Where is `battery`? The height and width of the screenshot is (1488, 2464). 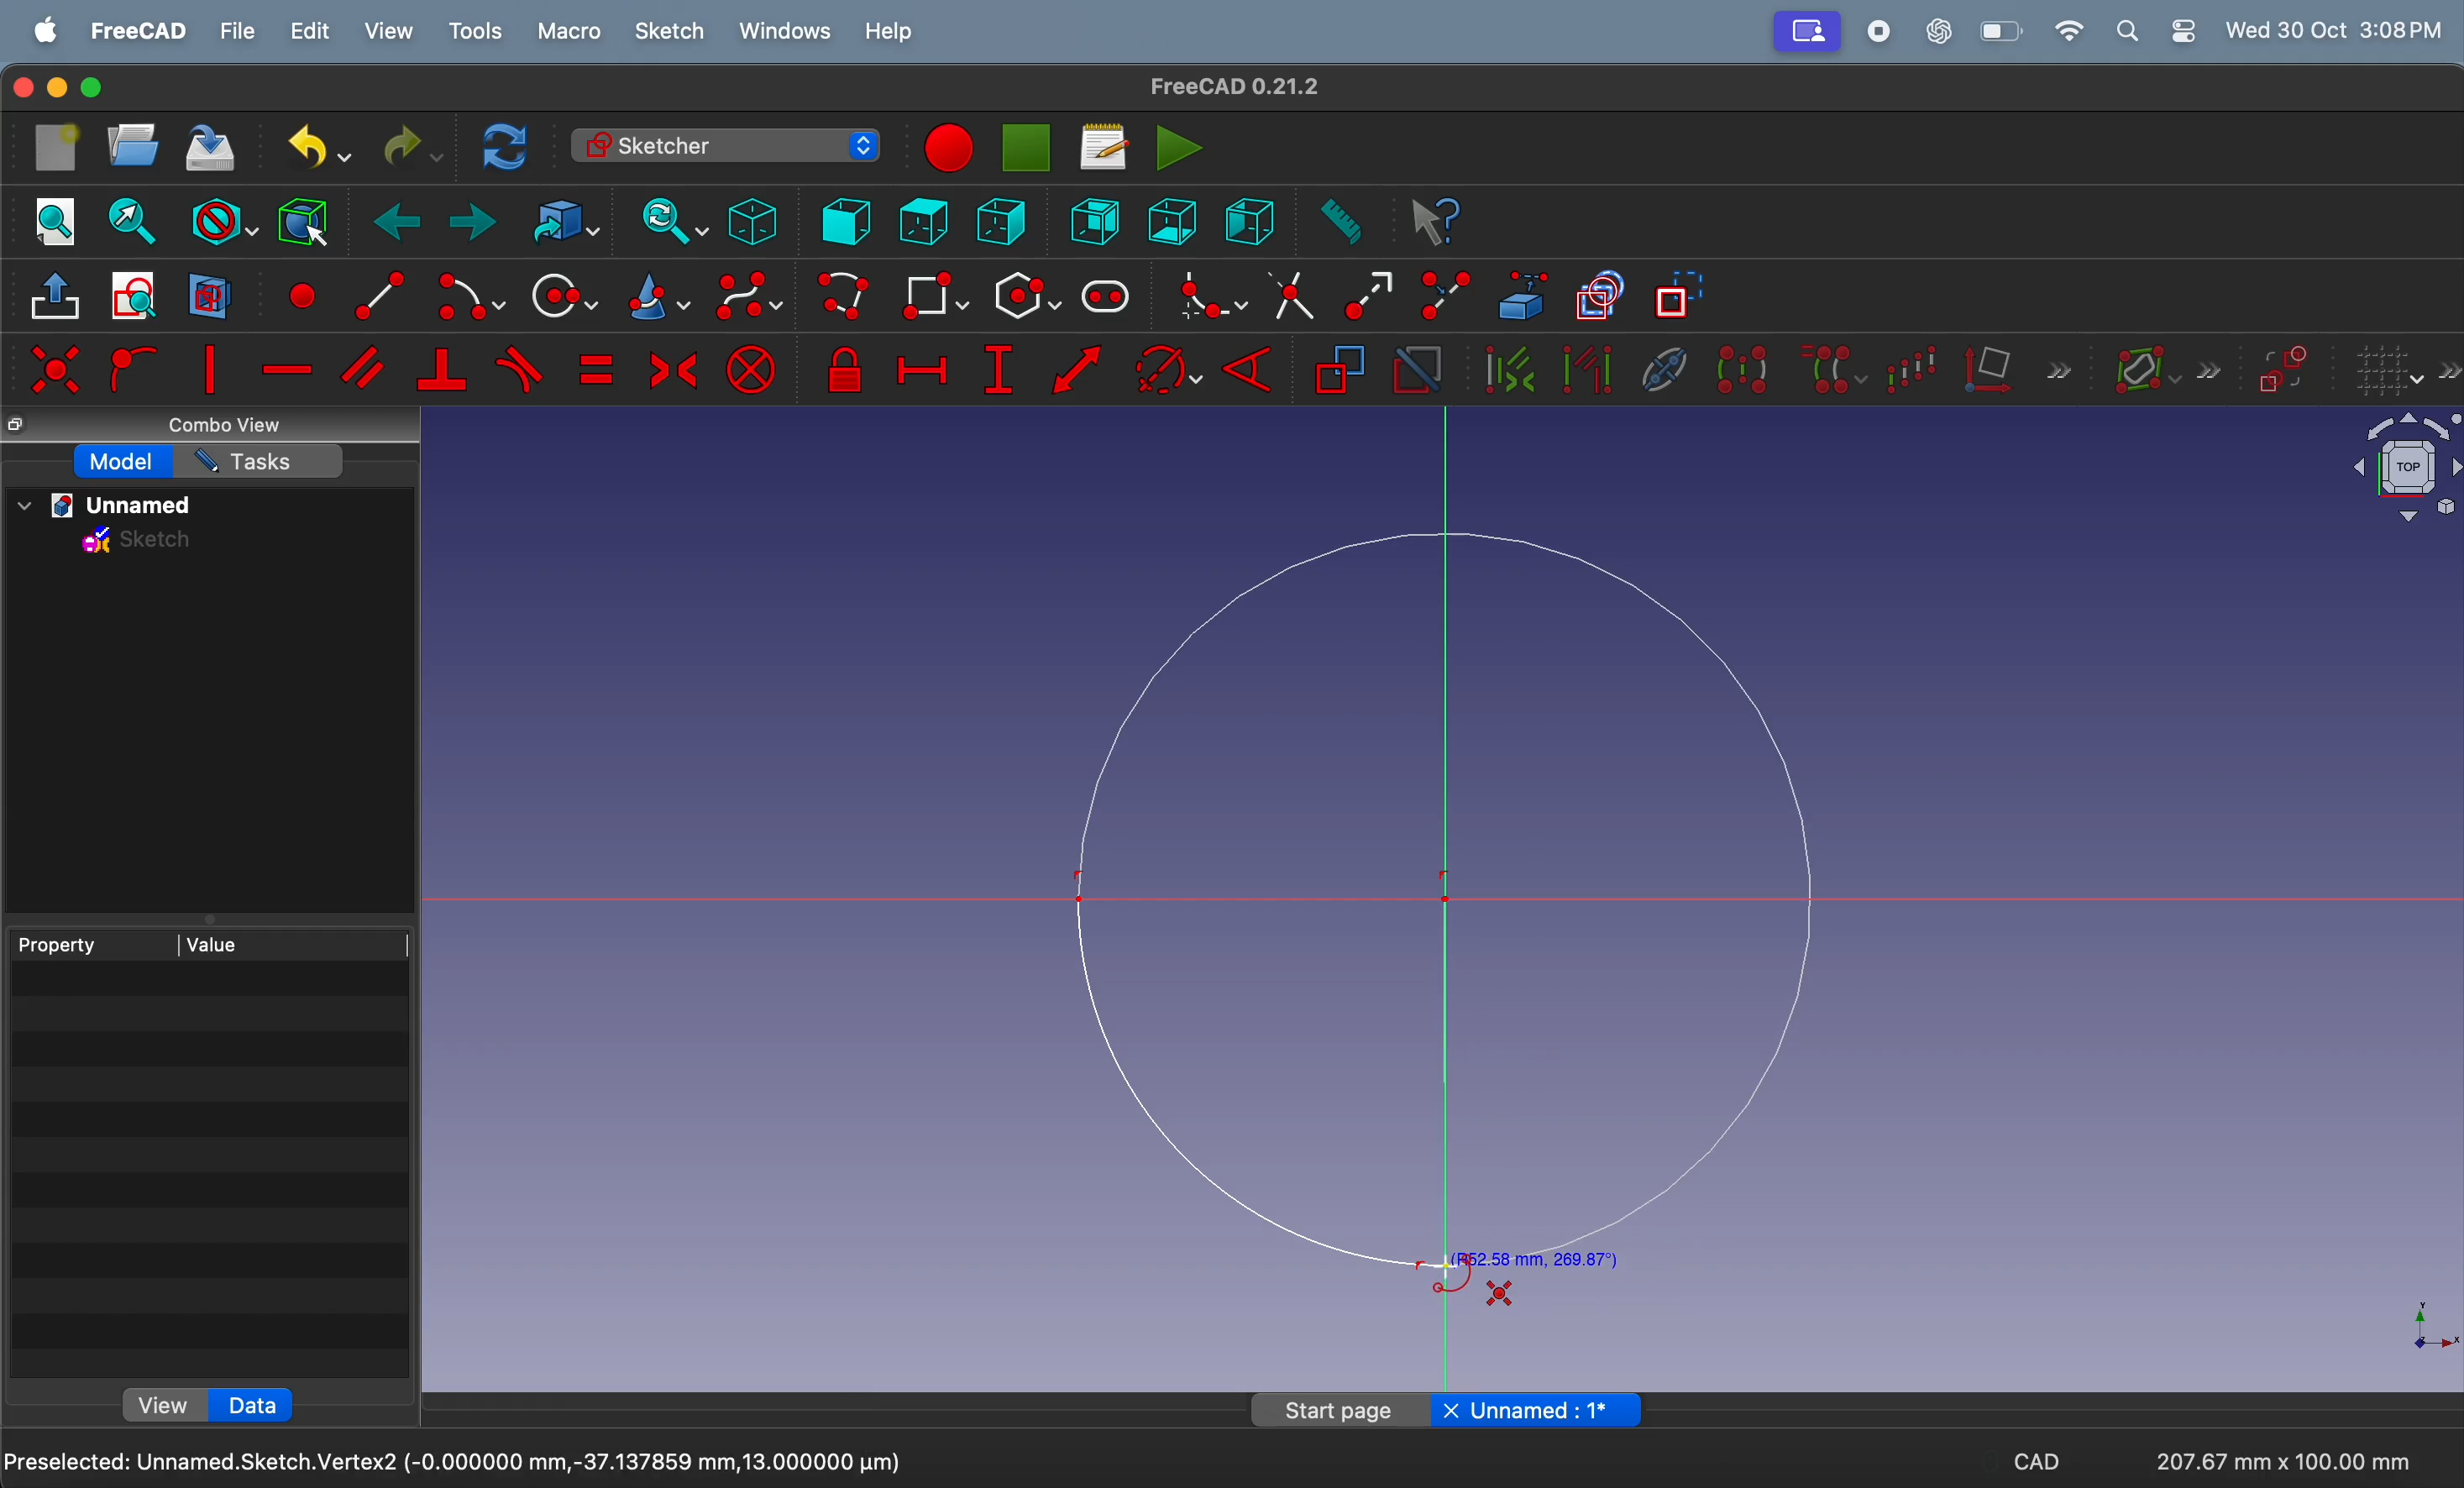 battery is located at coordinates (2003, 31).